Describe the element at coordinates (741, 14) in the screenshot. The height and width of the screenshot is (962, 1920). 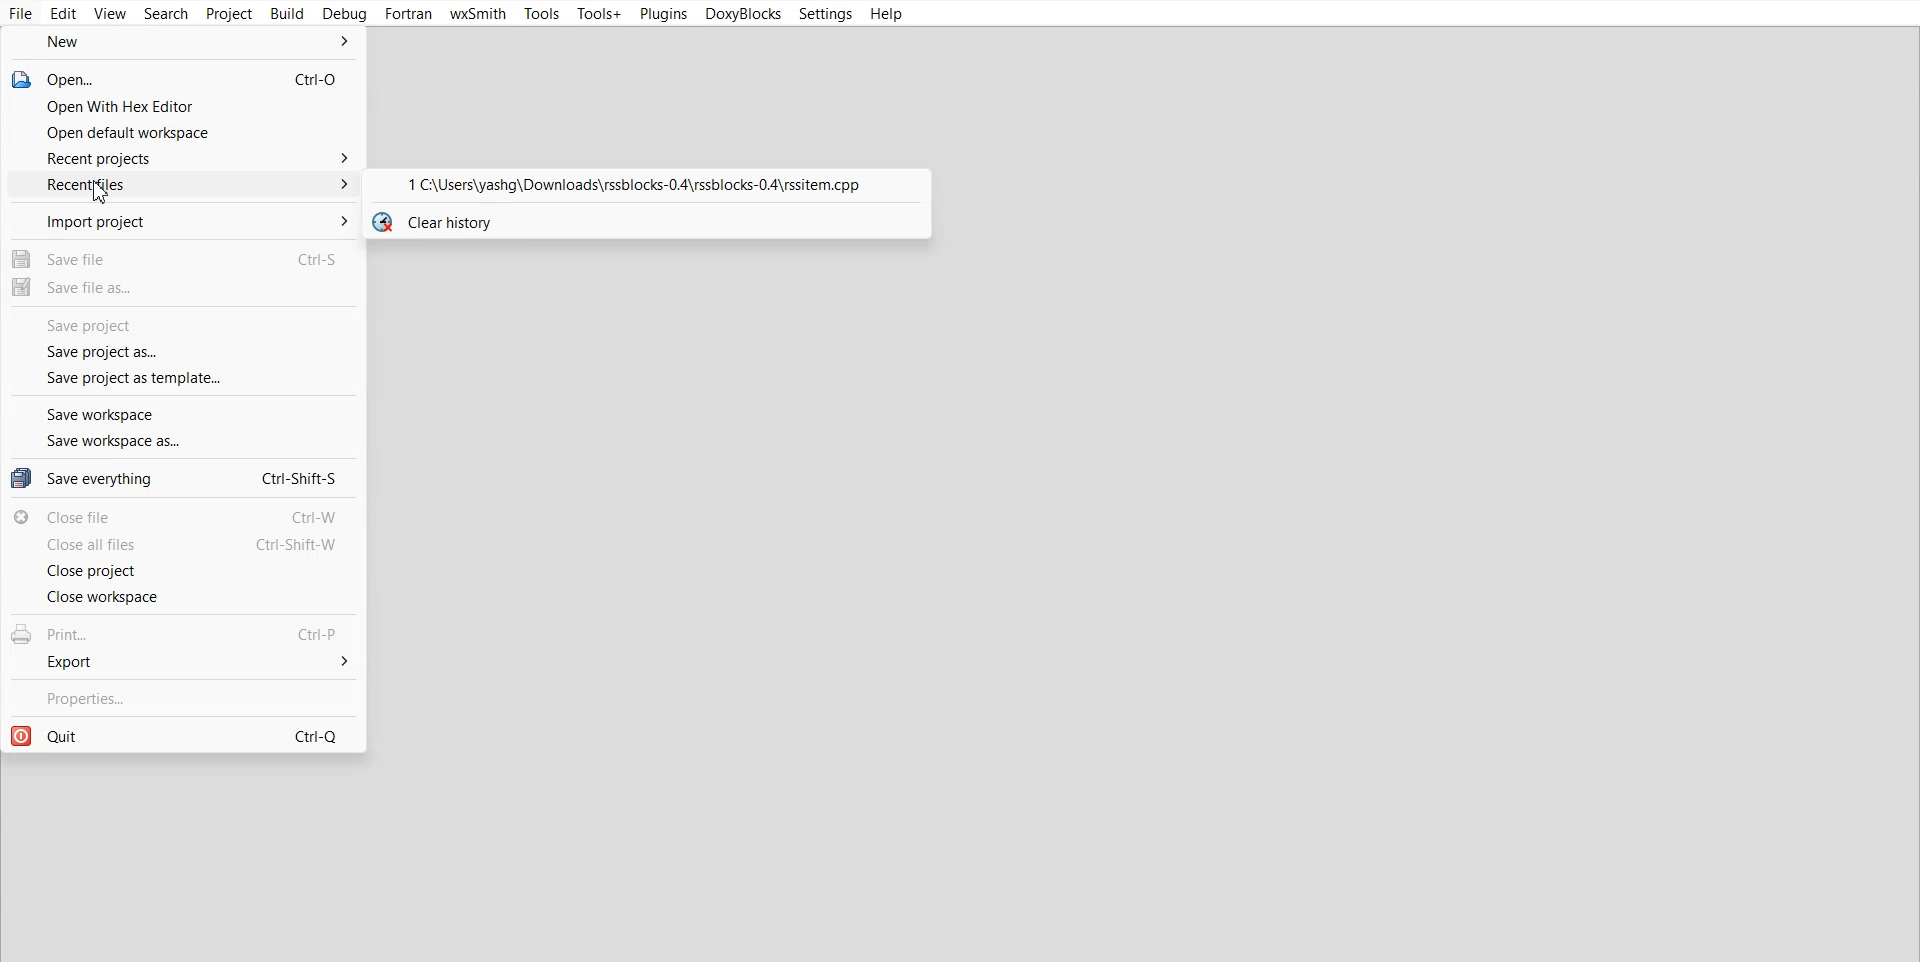
I see `DoxyBlocks` at that location.